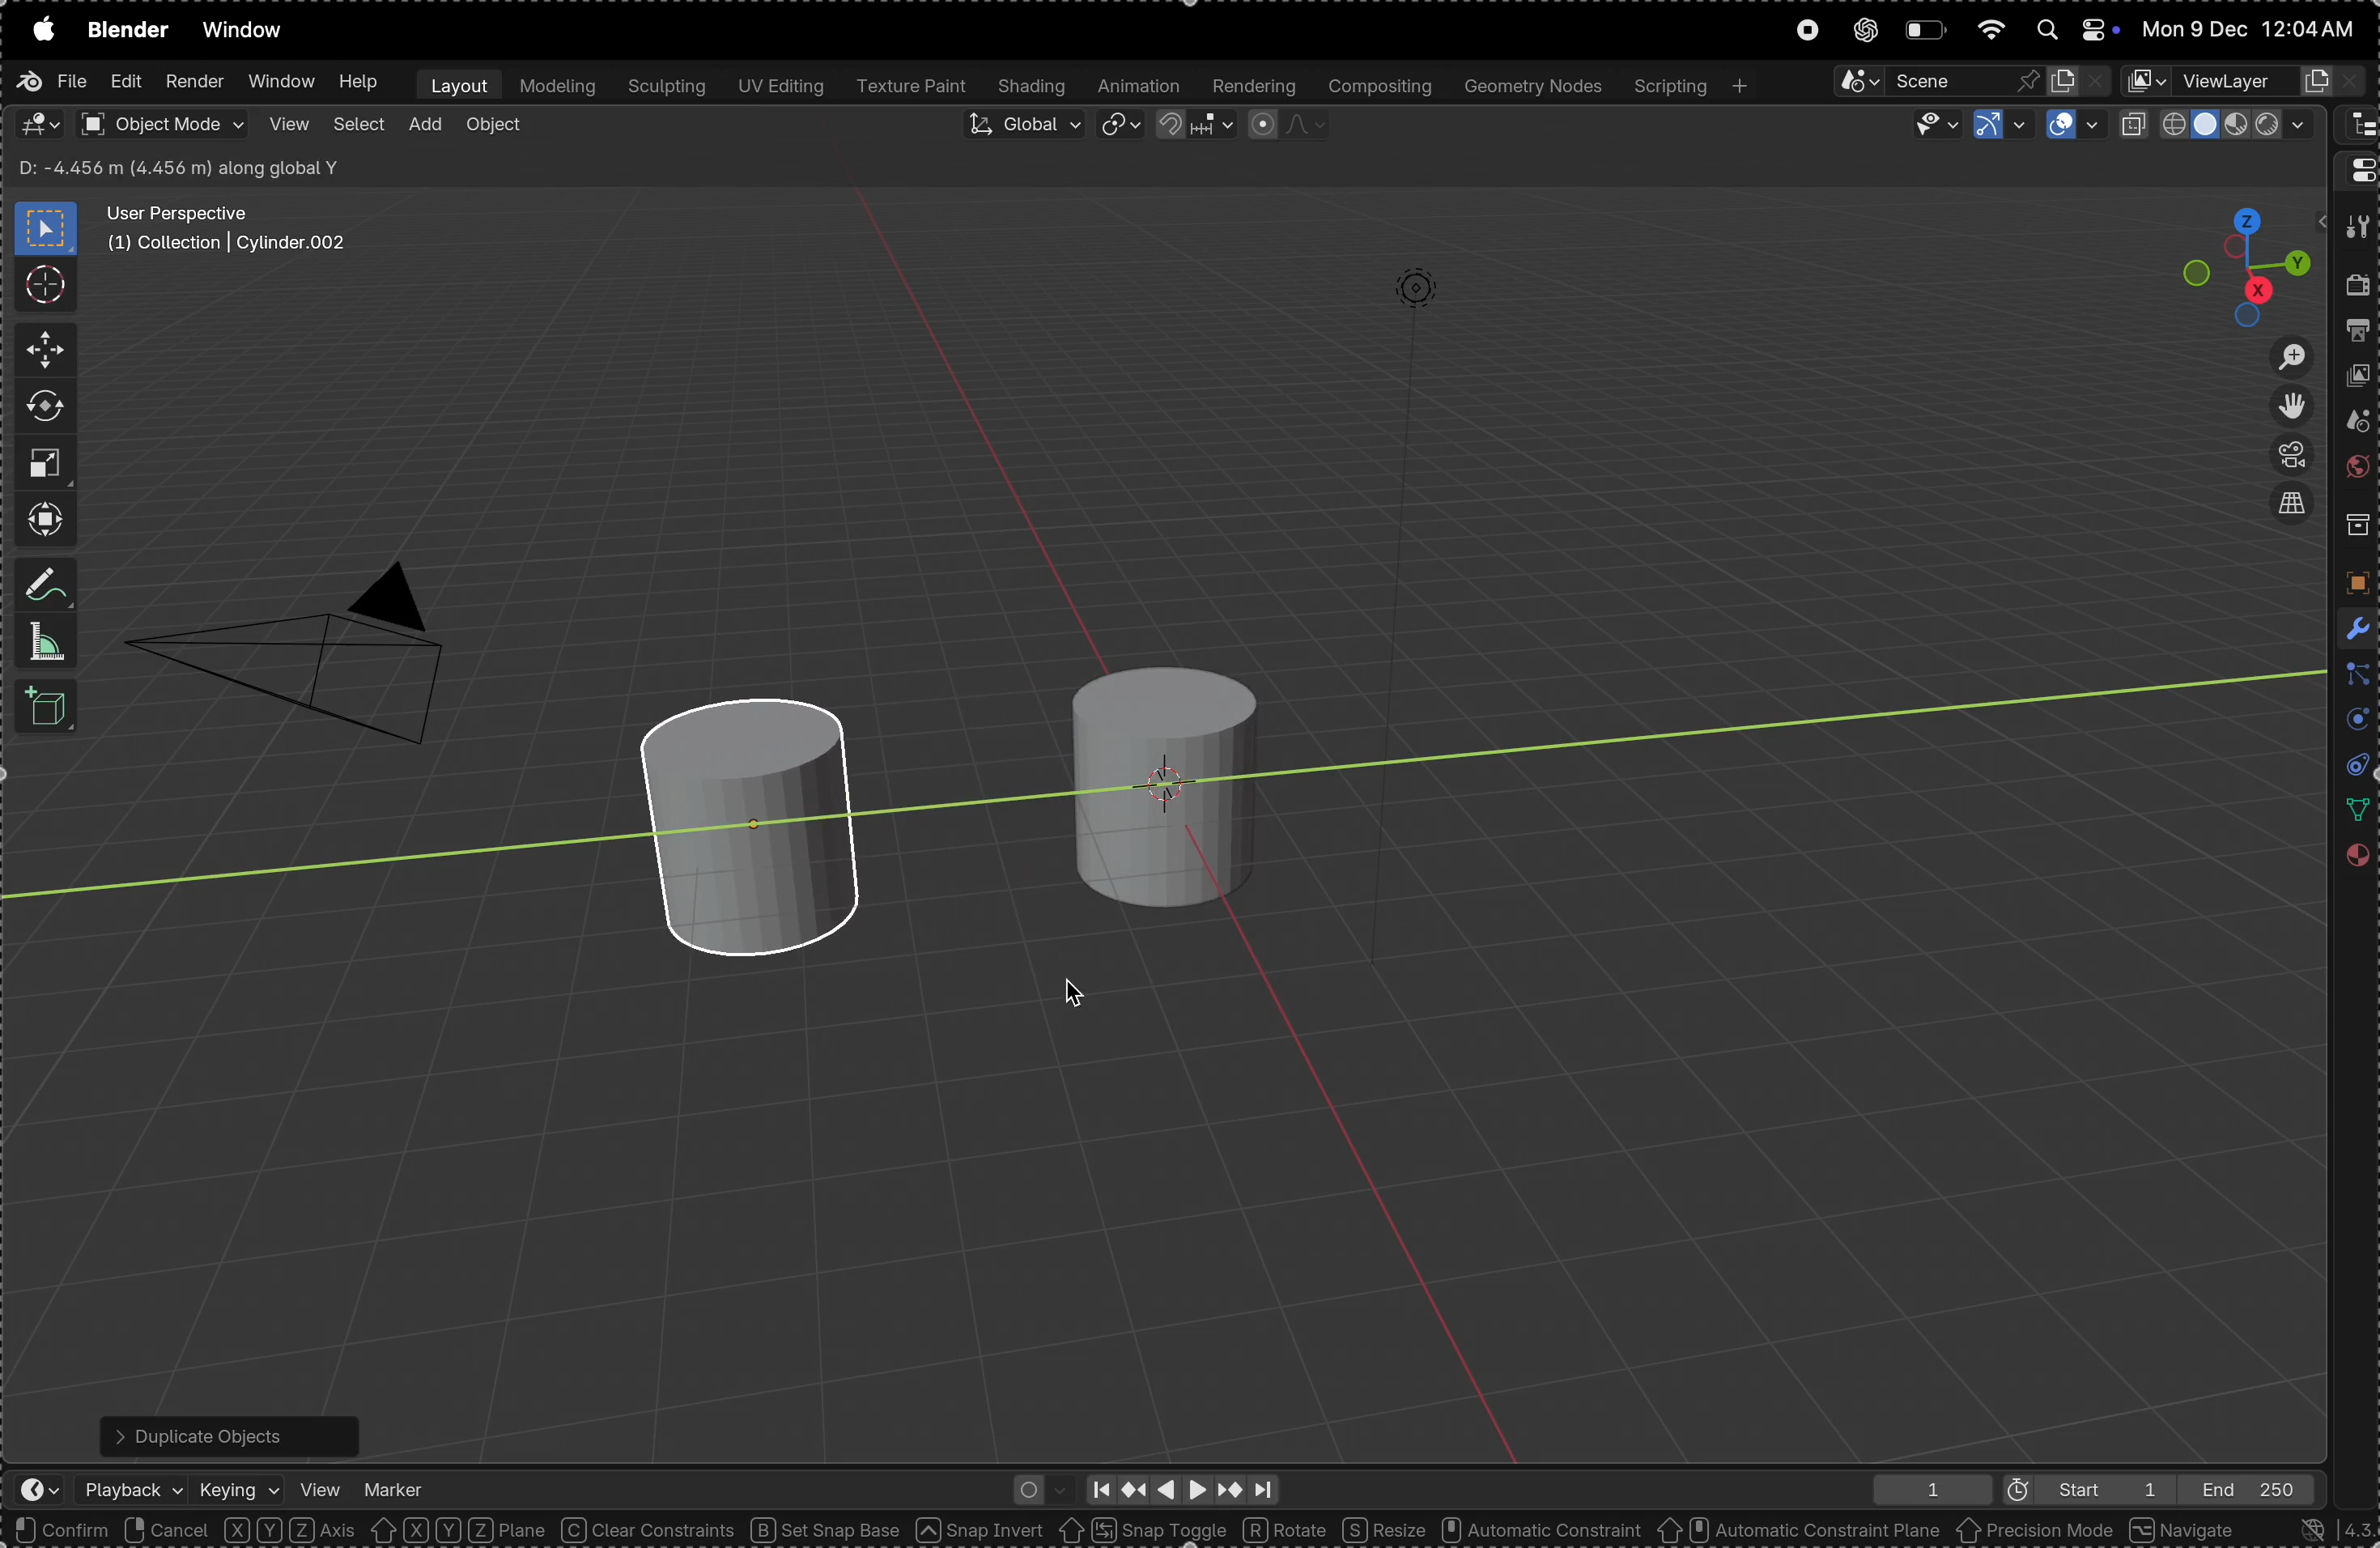 This screenshot has width=2380, height=1548. I want to click on vector layer, so click(2245, 81).